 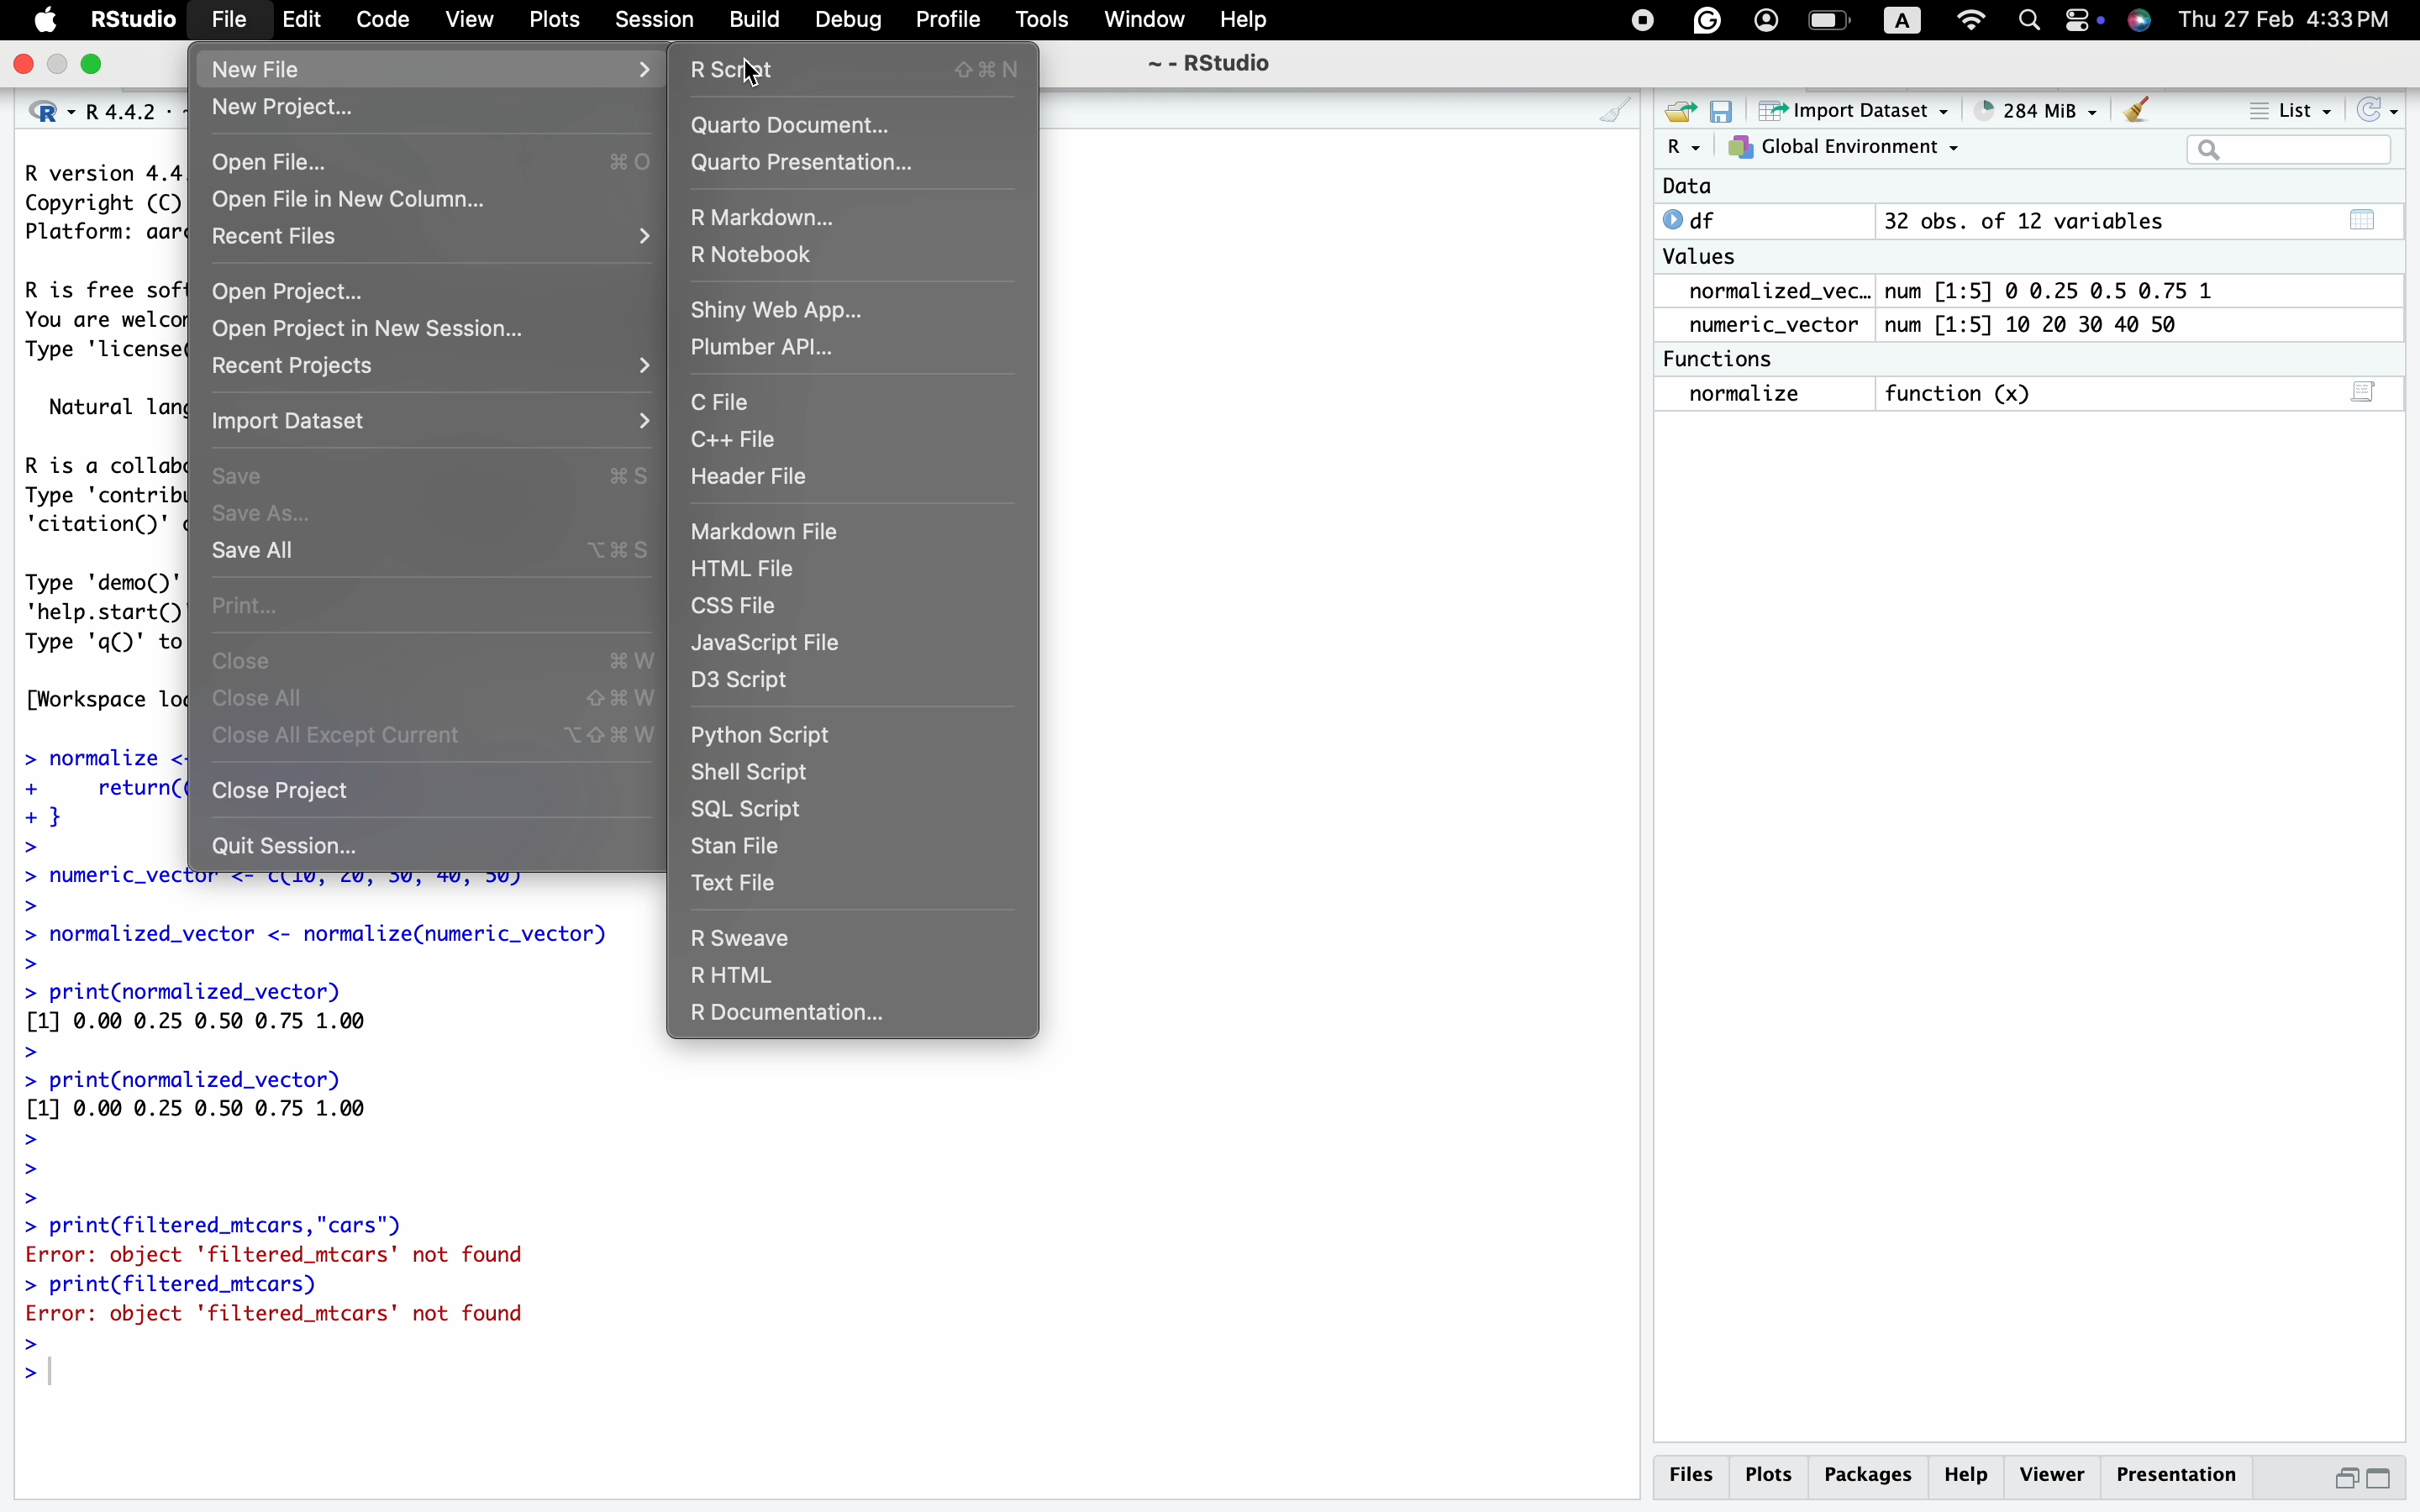 What do you see at coordinates (439, 660) in the screenshot?
I see `Close` at bounding box center [439, 660].